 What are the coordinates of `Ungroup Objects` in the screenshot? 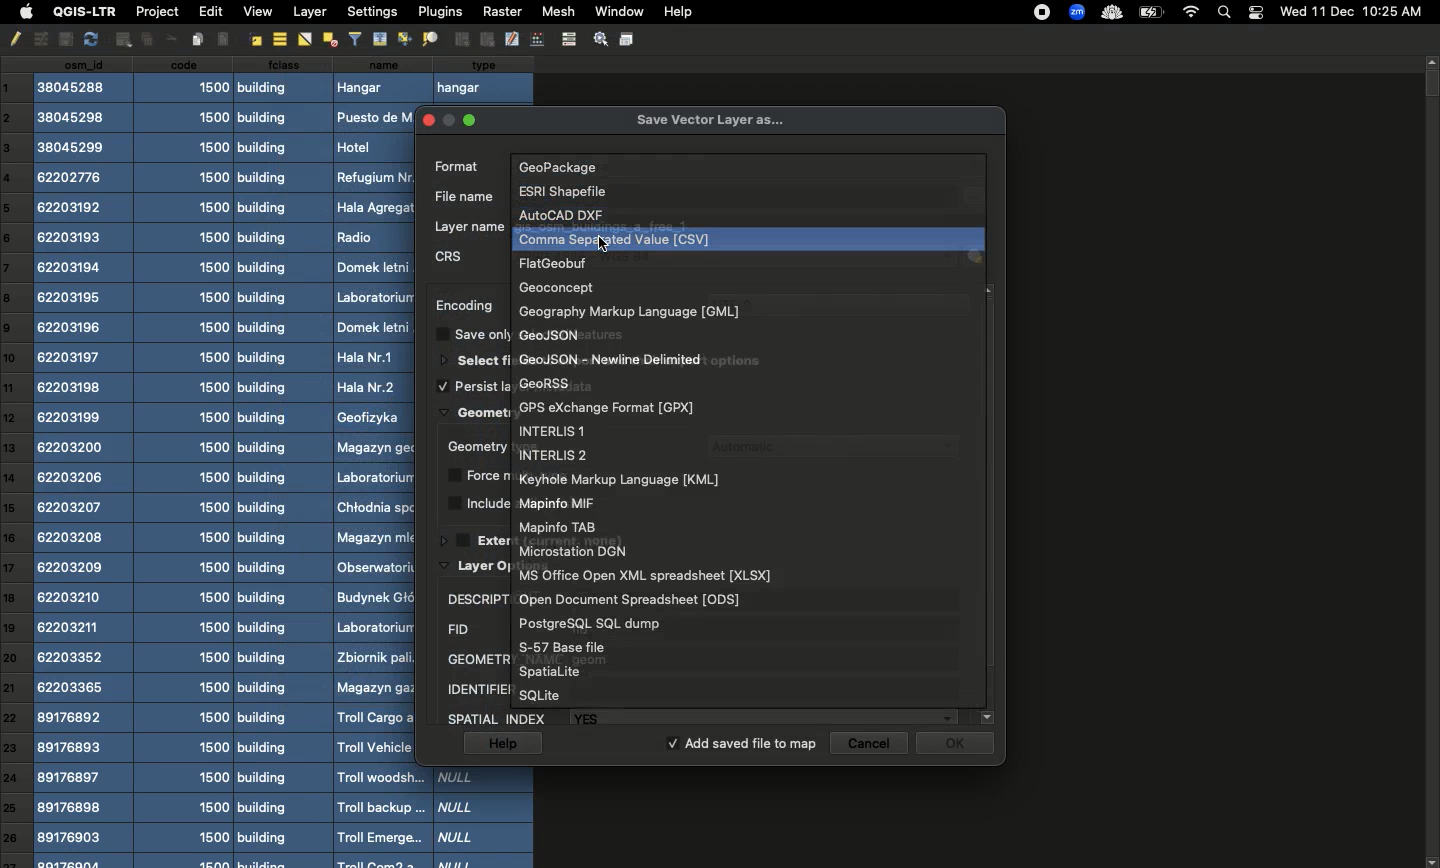 It's located at (486, 40).